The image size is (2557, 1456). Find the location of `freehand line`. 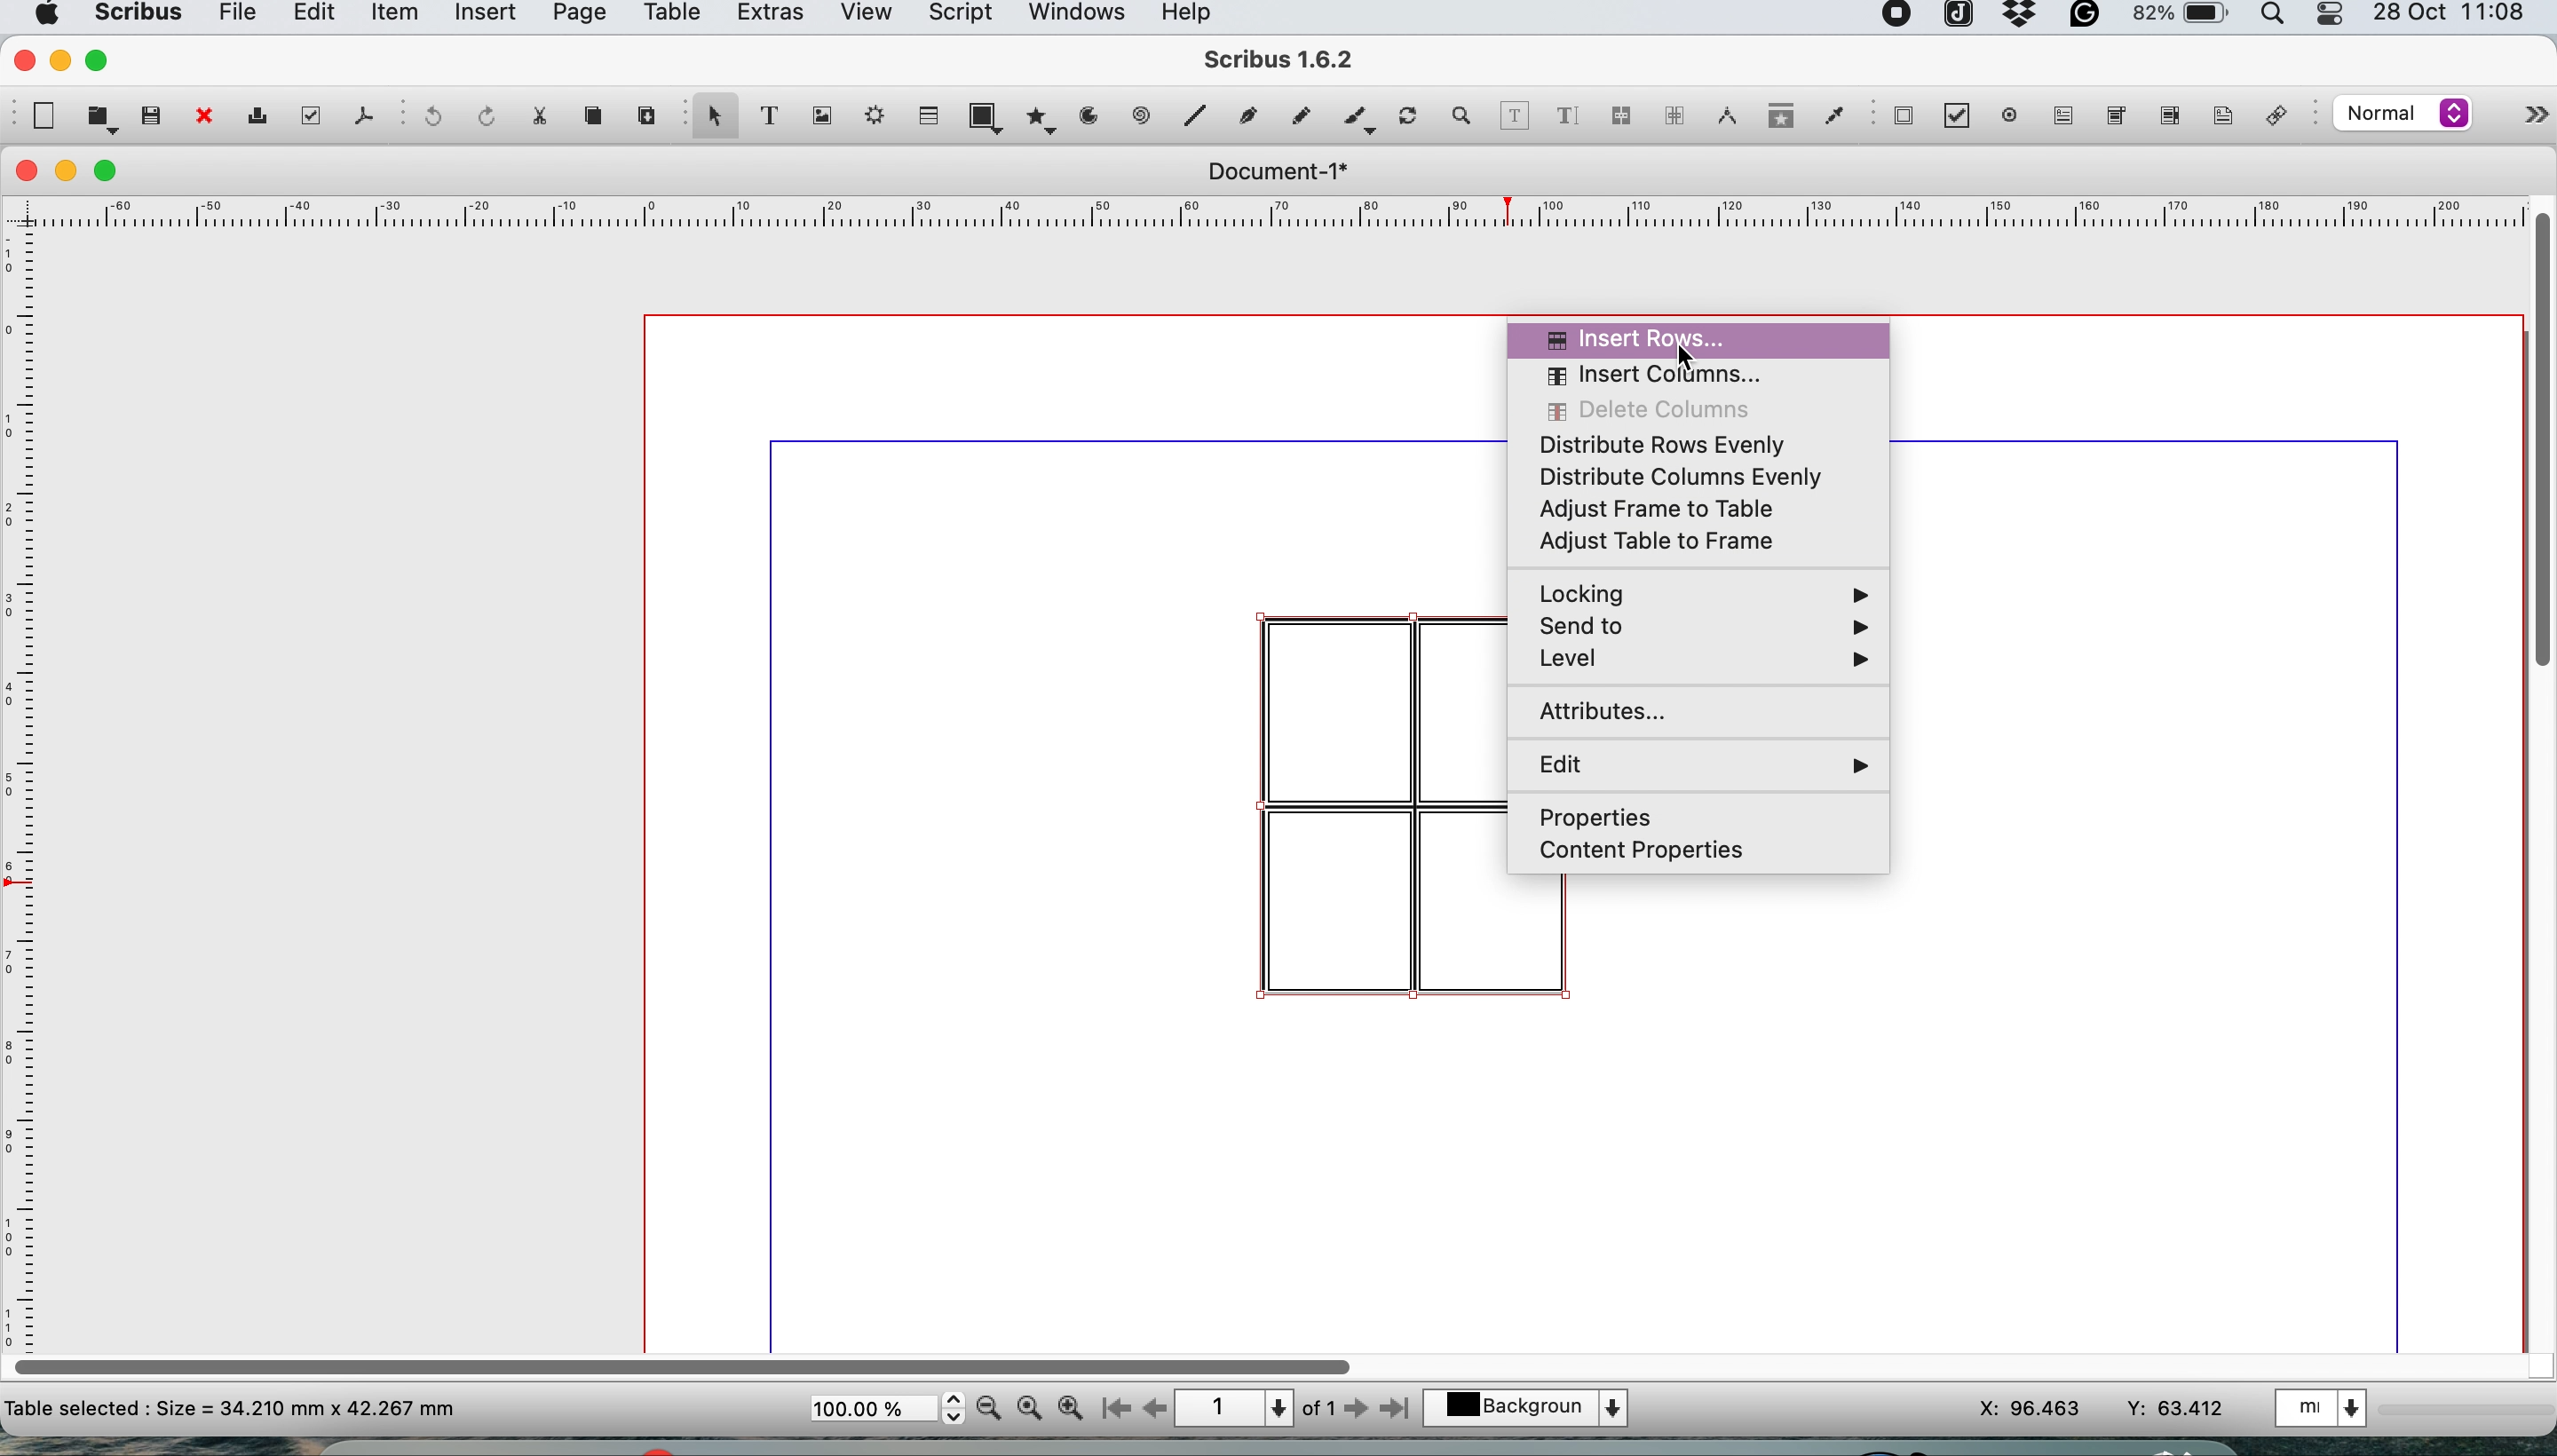

freehand line is located at coordinates (1296, 116).